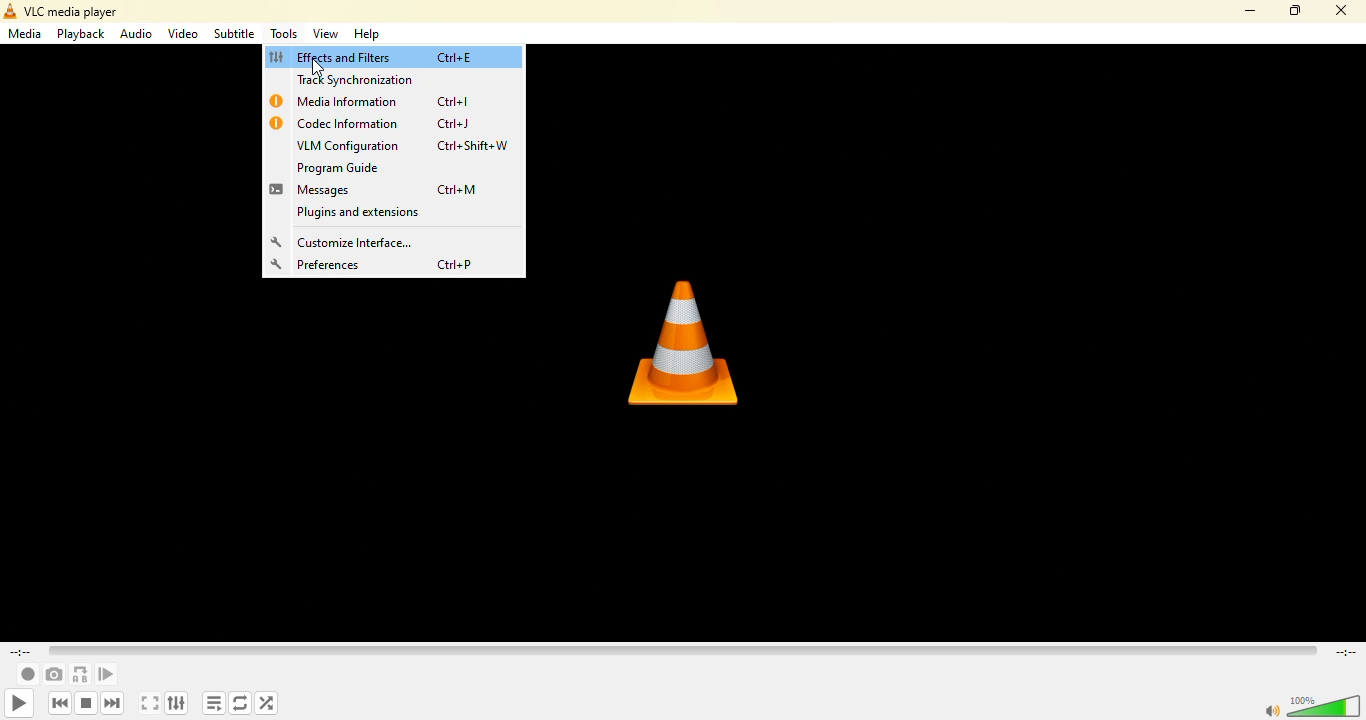 The width and height of the screenshot is (1366, 720). Describe the element at coordinates (26, 33) in the screenshot. I see `media` at that location.